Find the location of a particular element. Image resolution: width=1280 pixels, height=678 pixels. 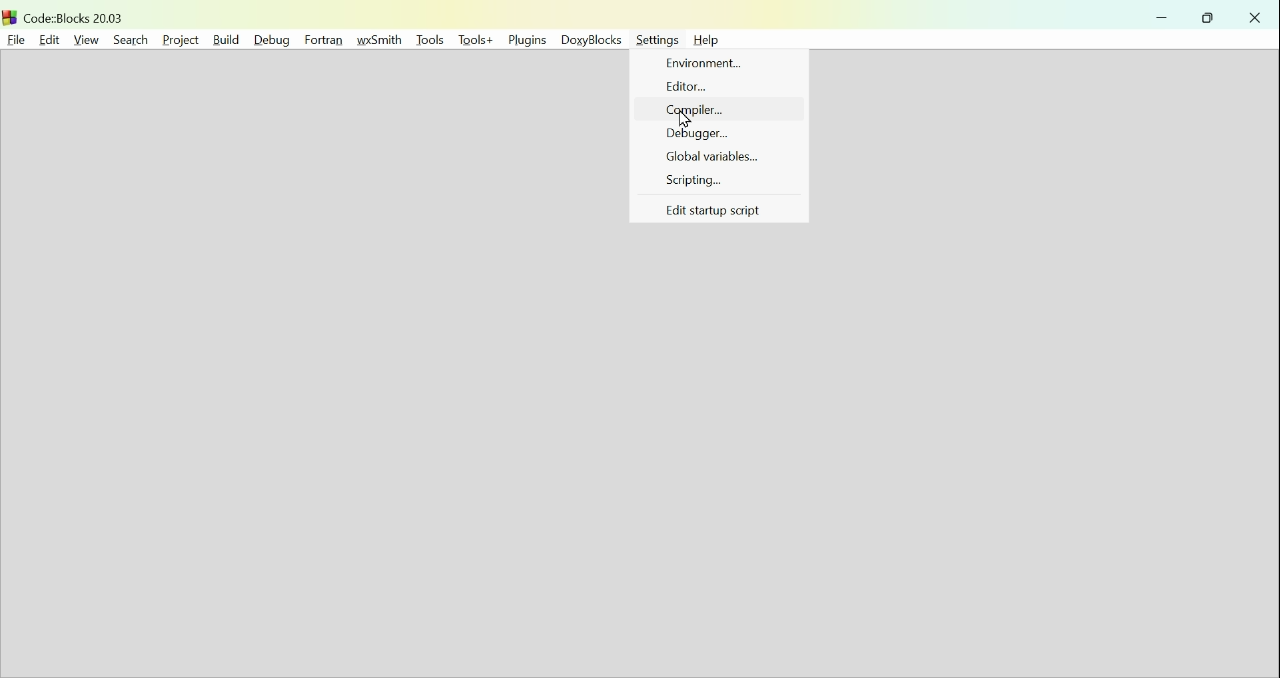

Eit startup script is located at coordinates (713, 211).